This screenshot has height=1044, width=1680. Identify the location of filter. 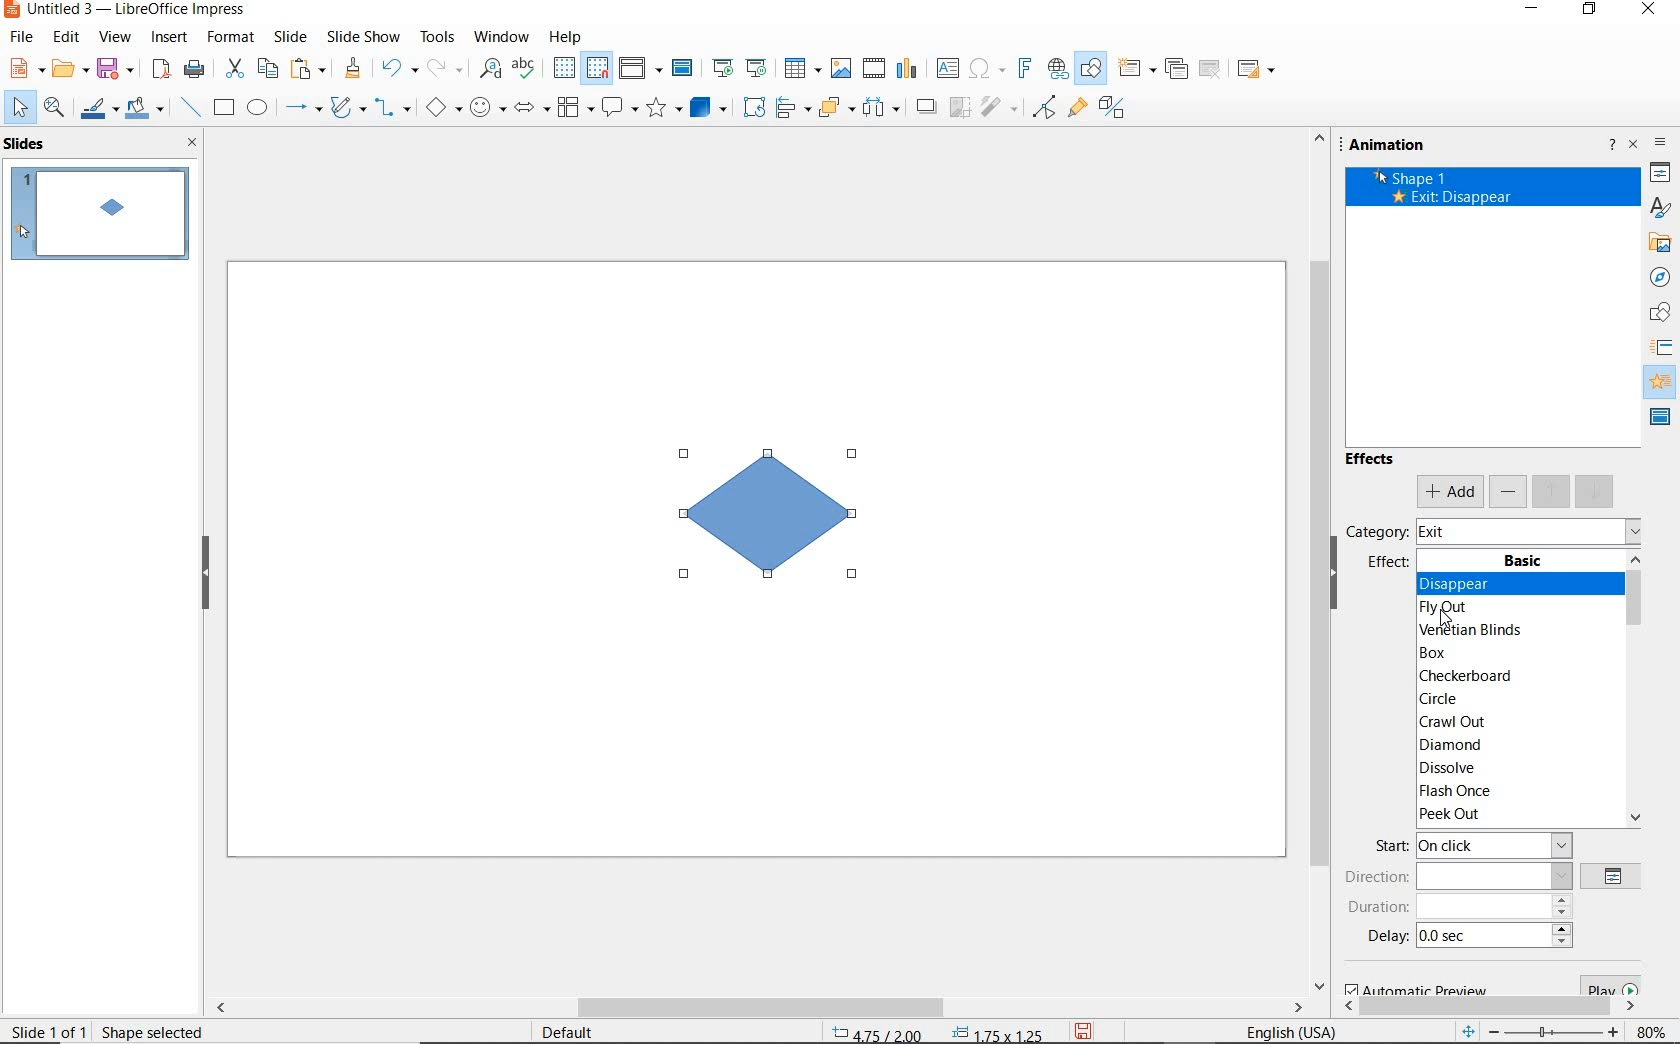
(998, 109).